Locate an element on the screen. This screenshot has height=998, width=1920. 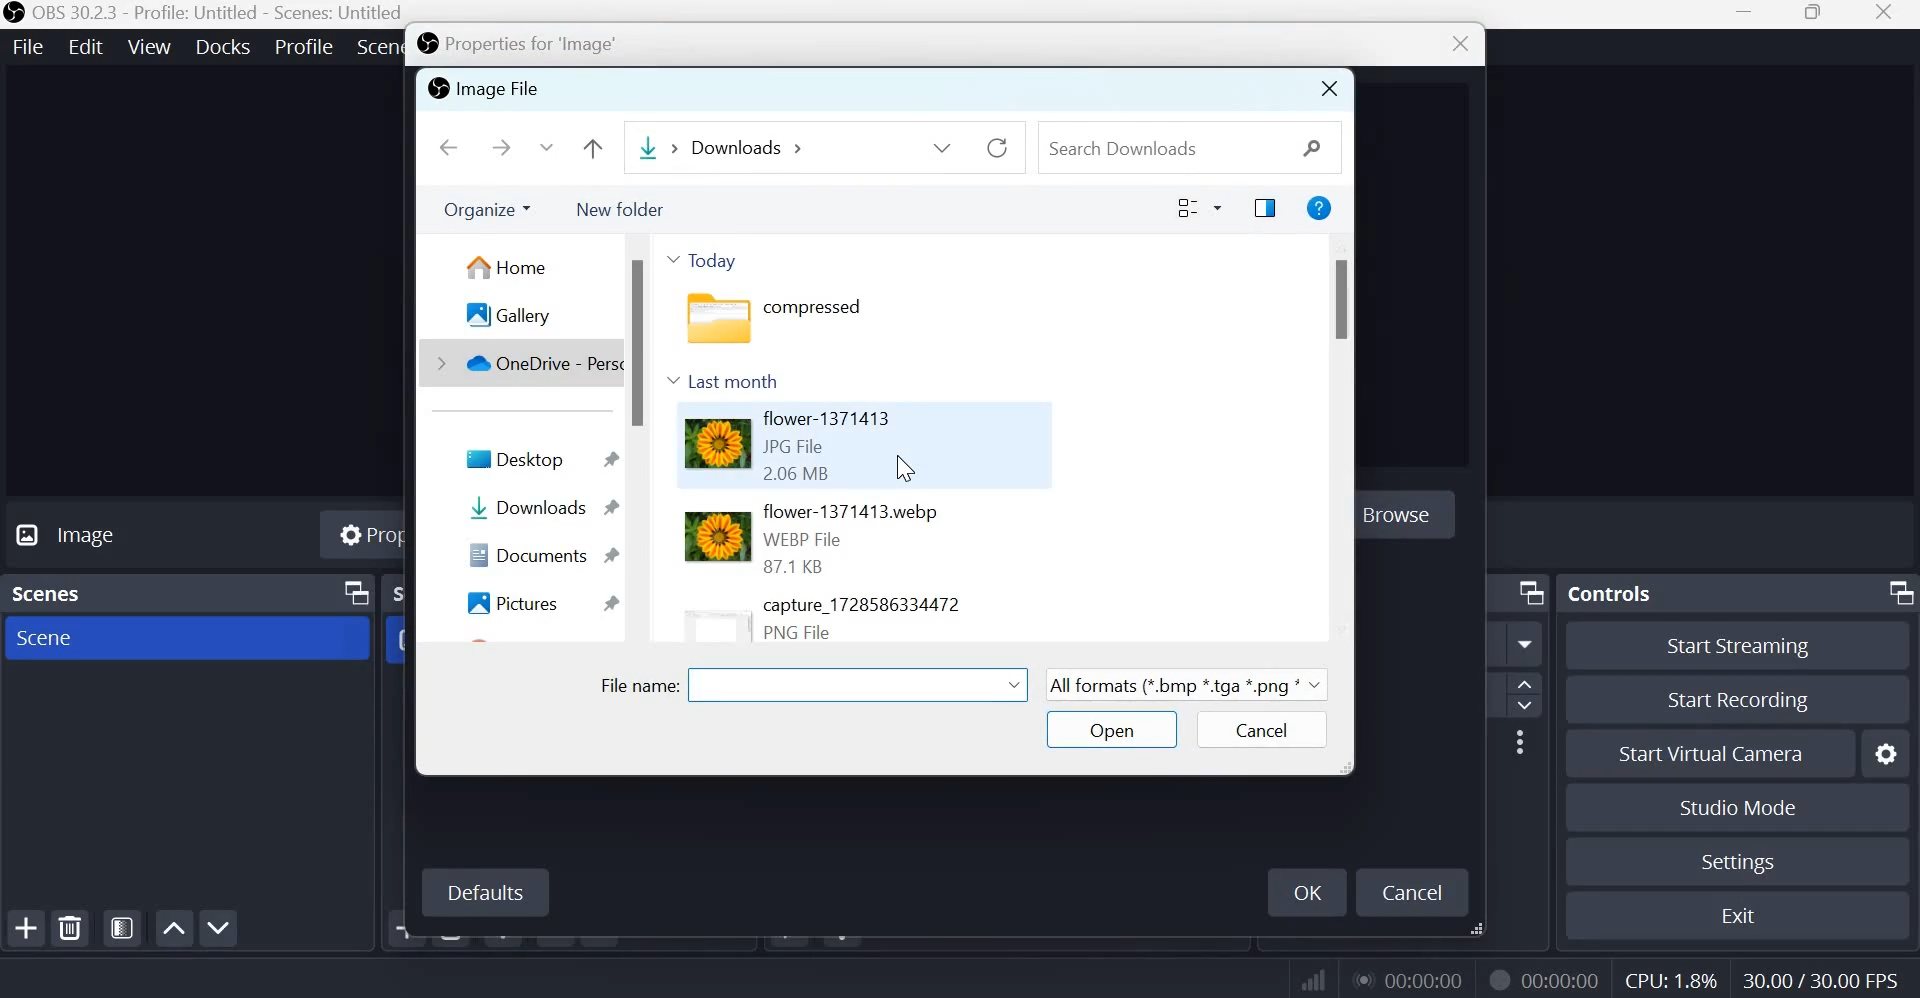
edit is located at coordinates (86, 45).